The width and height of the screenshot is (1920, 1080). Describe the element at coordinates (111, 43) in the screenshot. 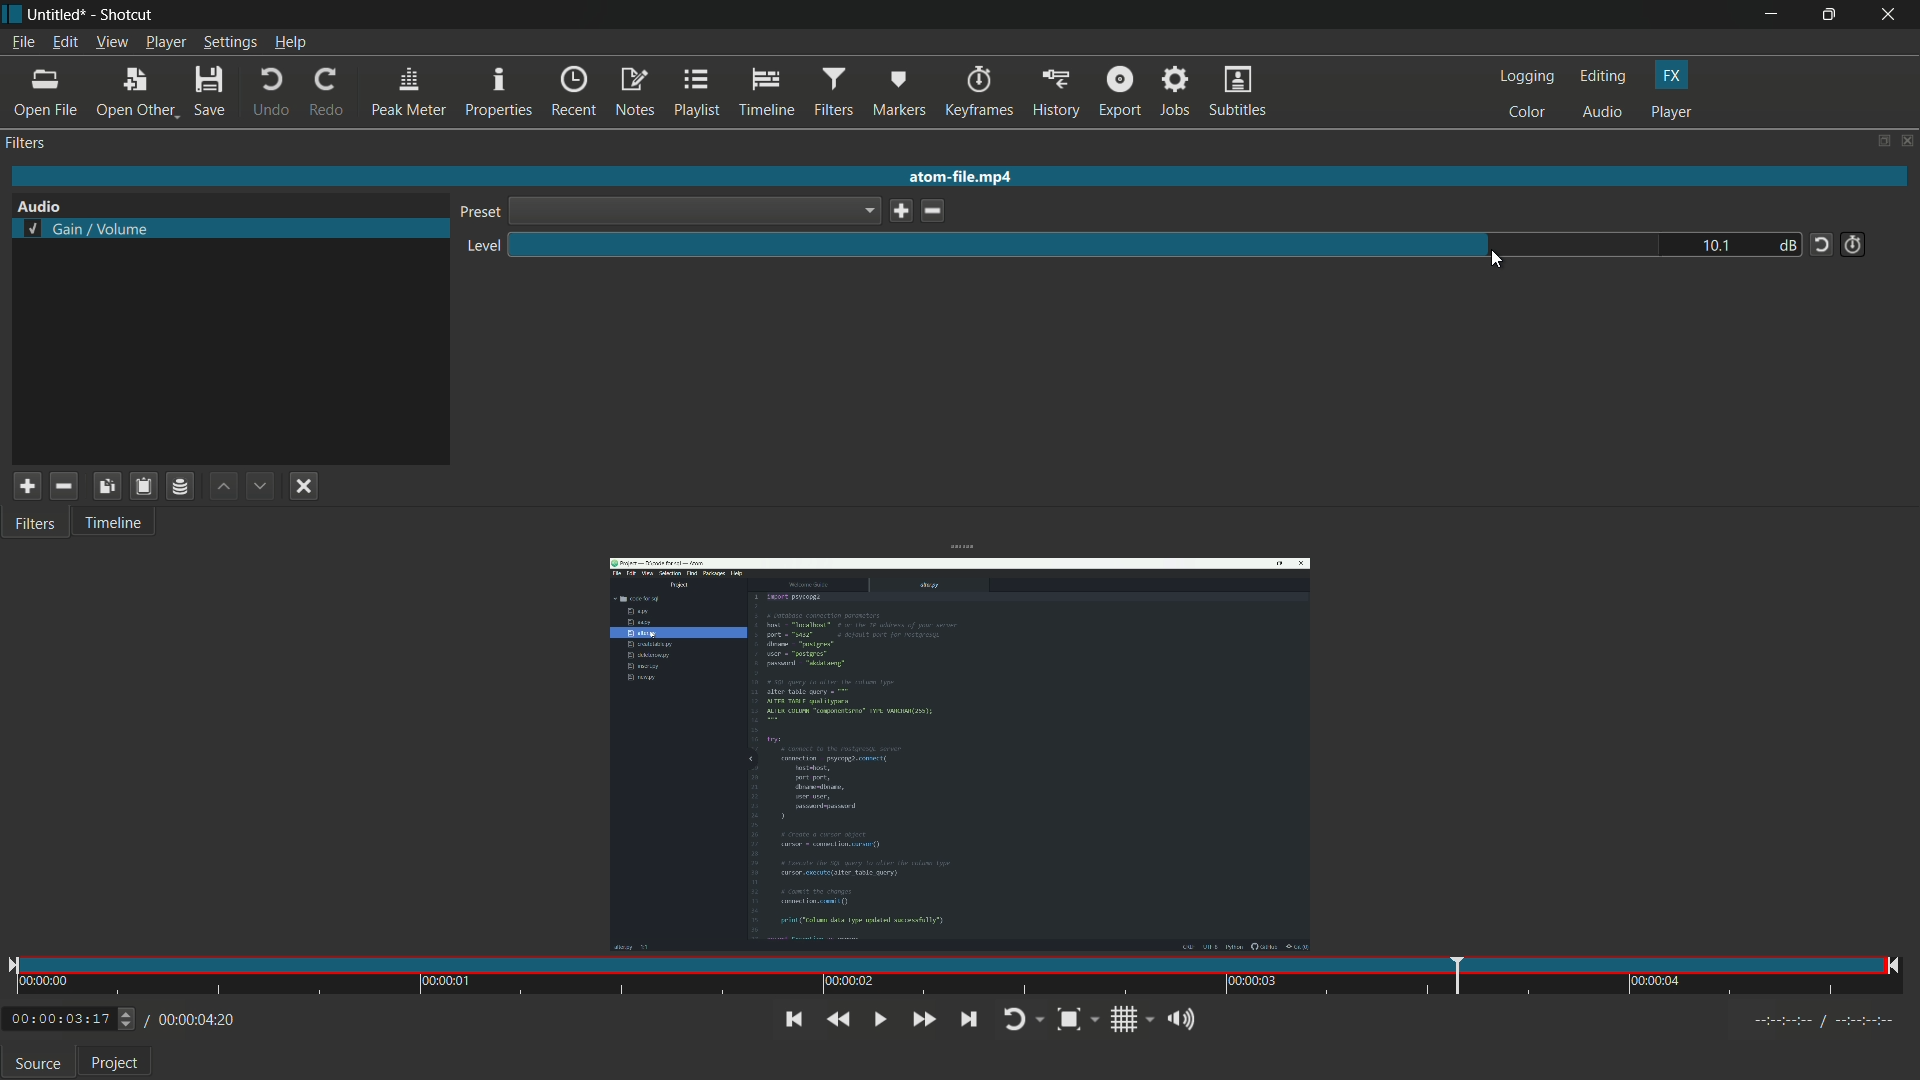

I see `view menu` at that location.